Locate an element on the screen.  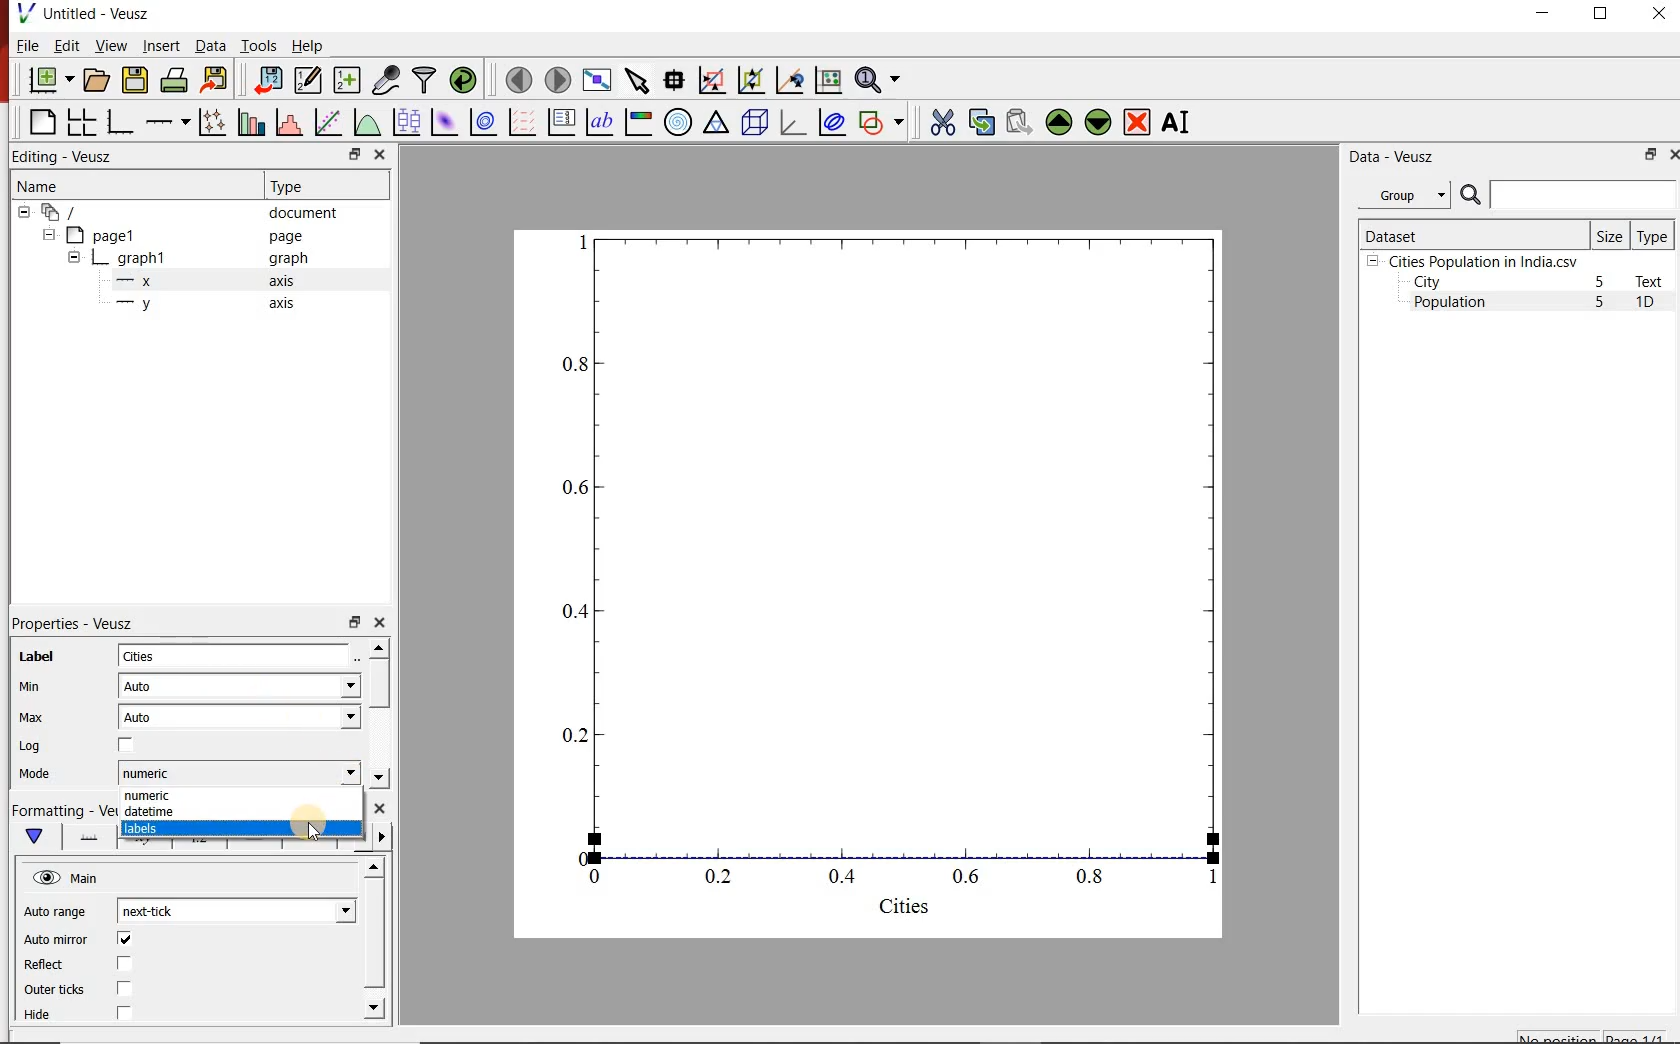
close is located at coordinates (1672, 154).